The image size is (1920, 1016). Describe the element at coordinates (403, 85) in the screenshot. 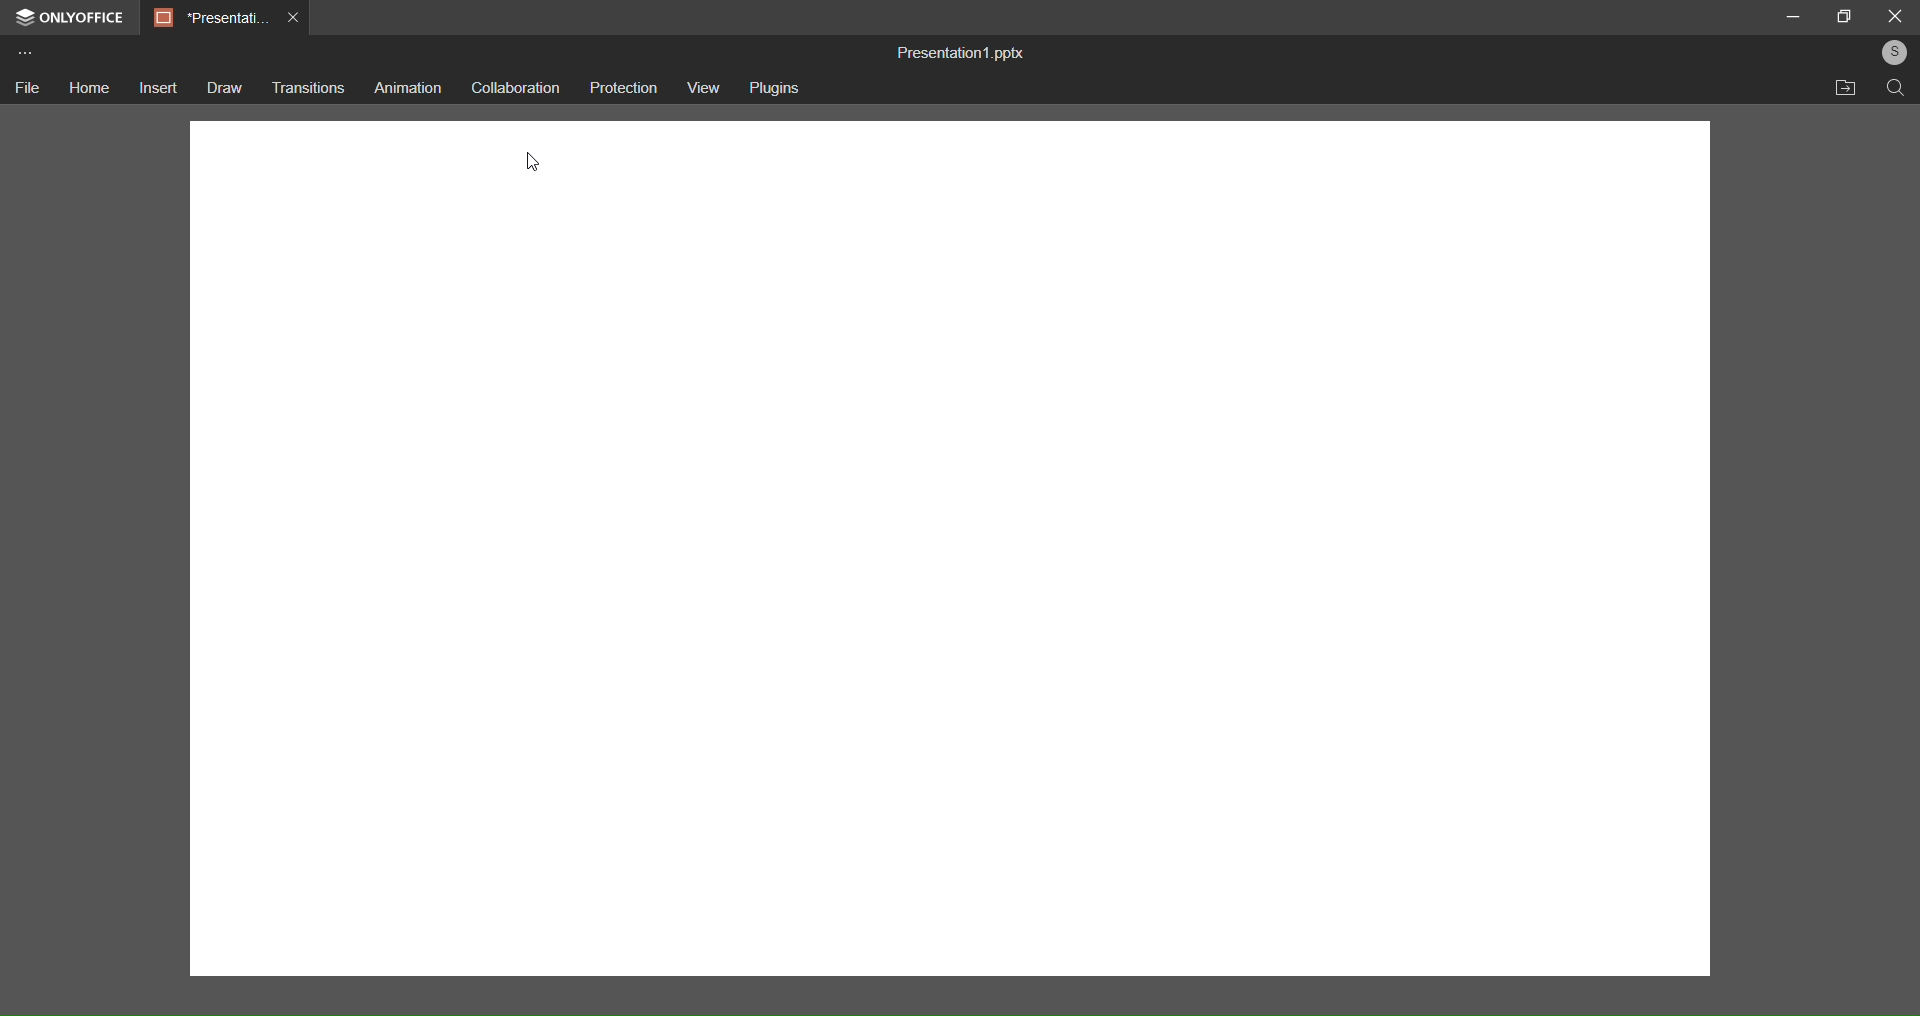

I see `animation` at that location.